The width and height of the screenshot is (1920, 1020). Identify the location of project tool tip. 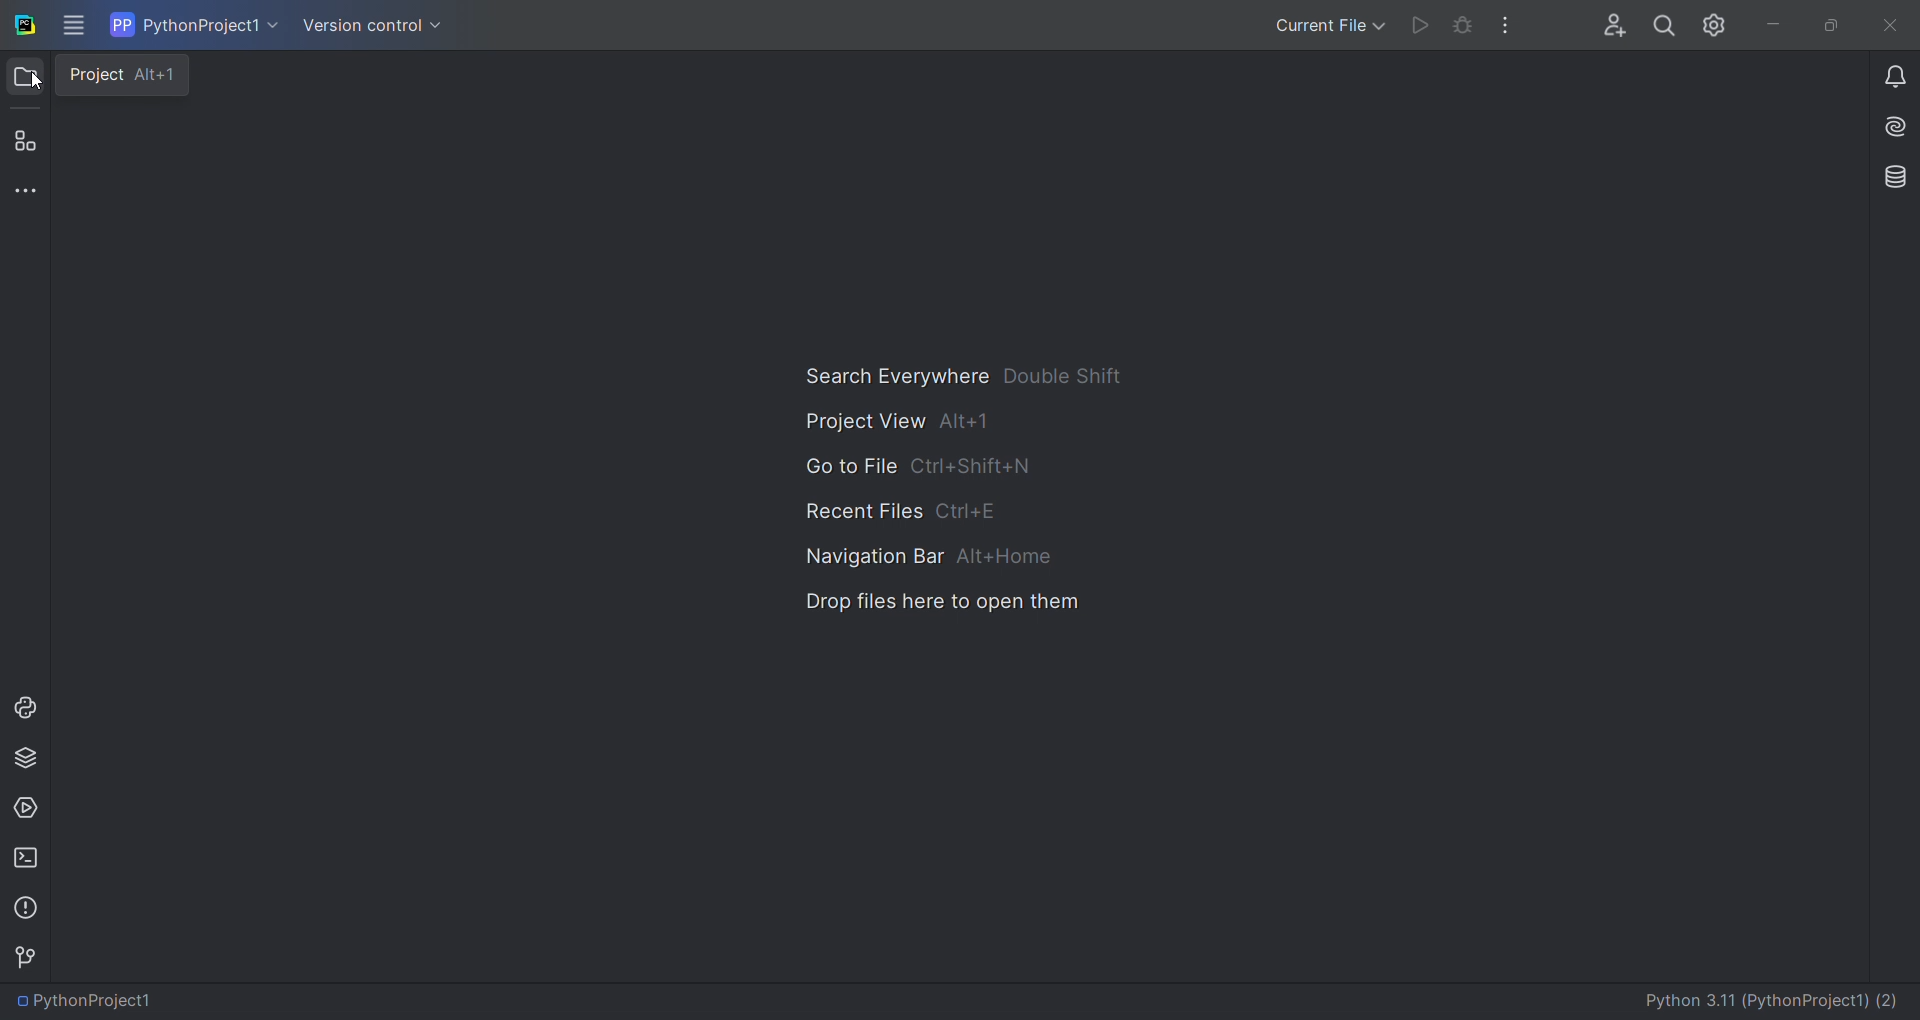
(127, 76).